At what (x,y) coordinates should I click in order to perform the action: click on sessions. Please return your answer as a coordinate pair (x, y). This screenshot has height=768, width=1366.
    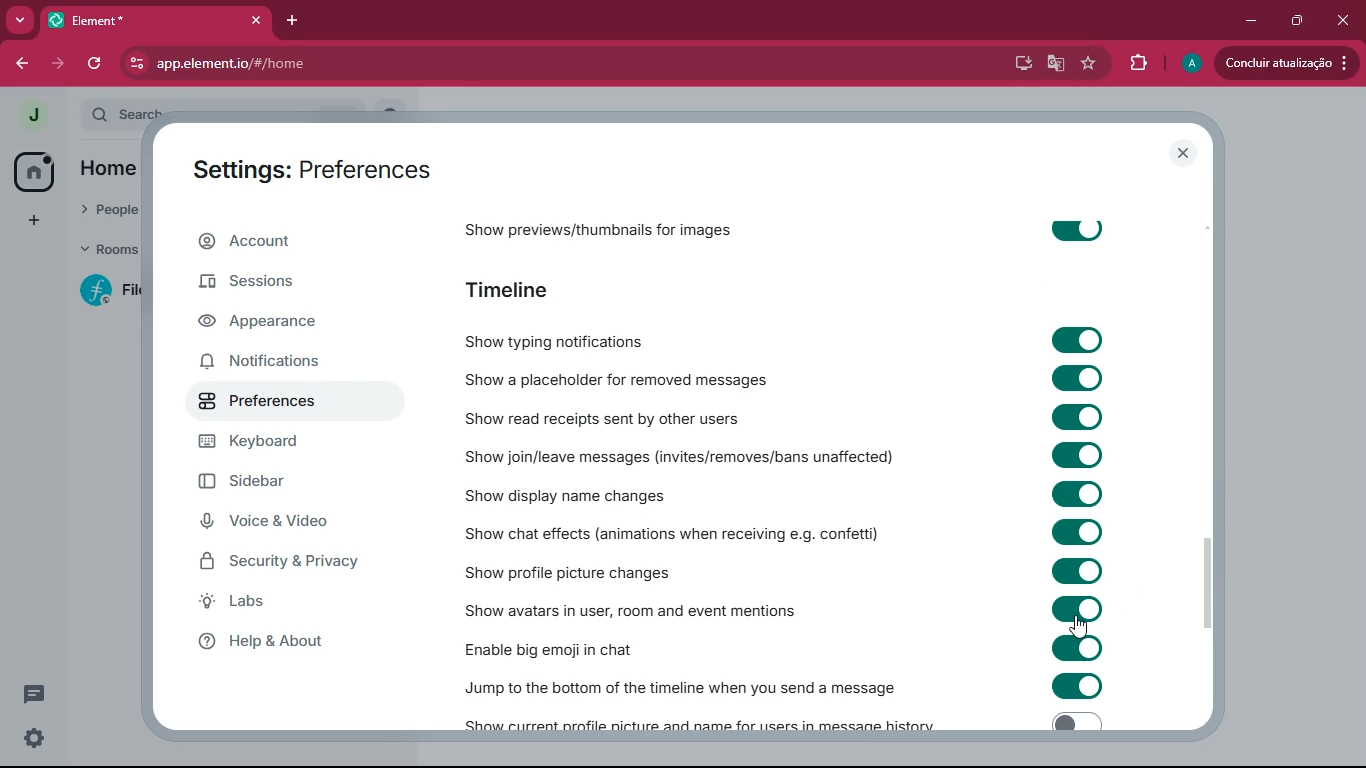
    Looking at the image, I should click on (300, 287).